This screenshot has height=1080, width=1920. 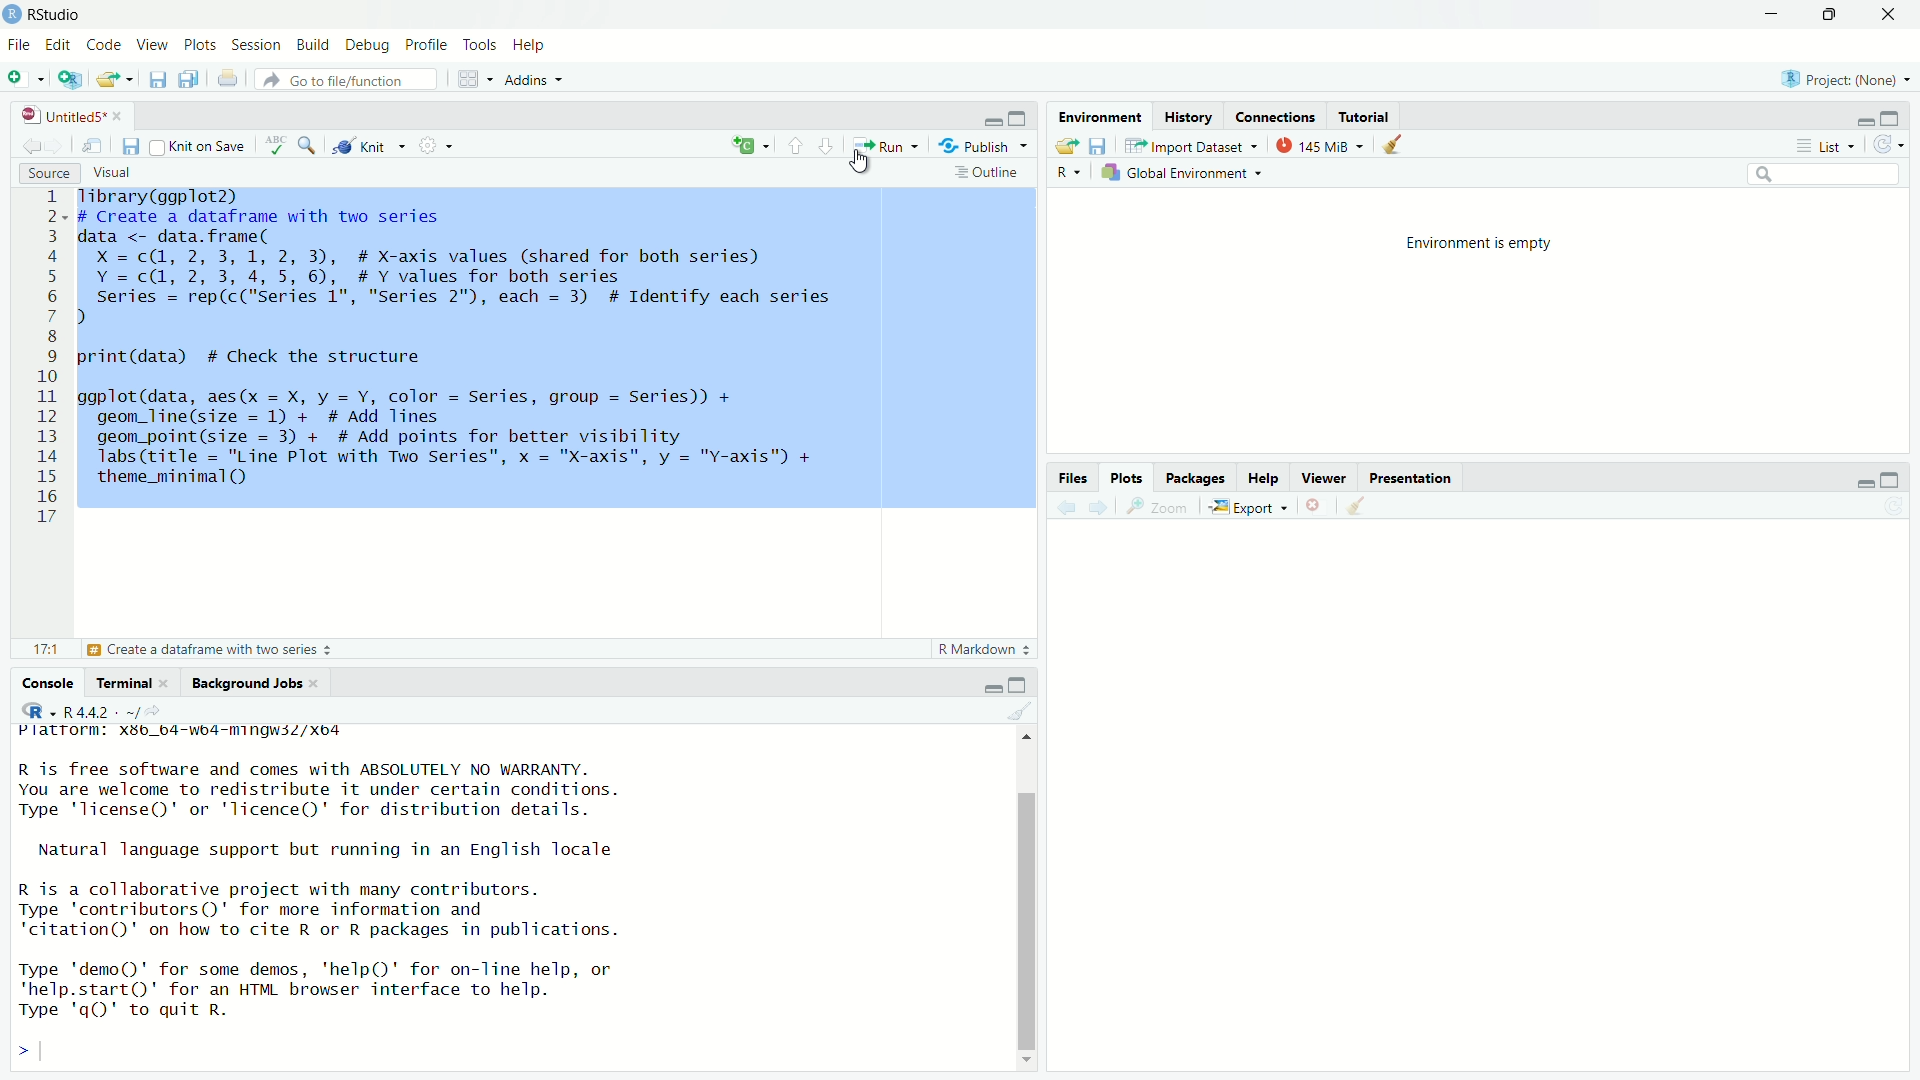 What do you see at coordinates (1362, 115) in the screenshot?
I see `Tutorial` at bounding box center [1362, 115].